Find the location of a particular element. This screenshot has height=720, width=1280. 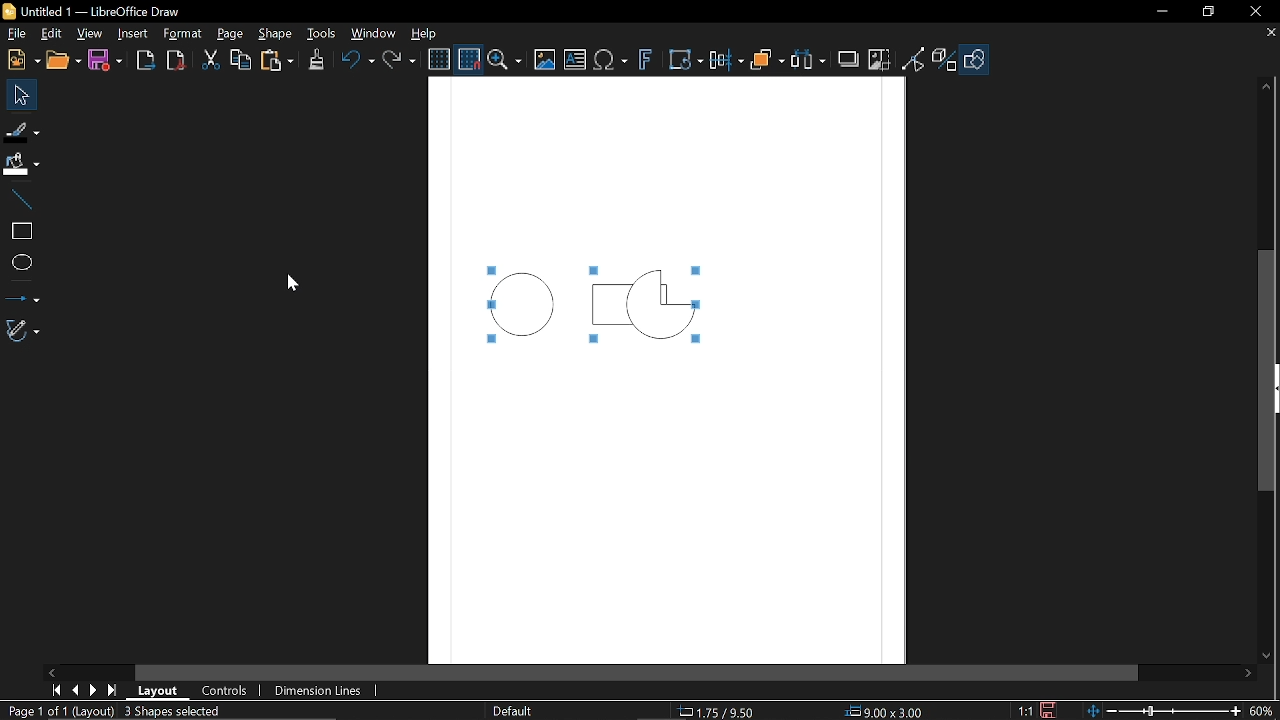

Save is located at coordinates (106, 60).